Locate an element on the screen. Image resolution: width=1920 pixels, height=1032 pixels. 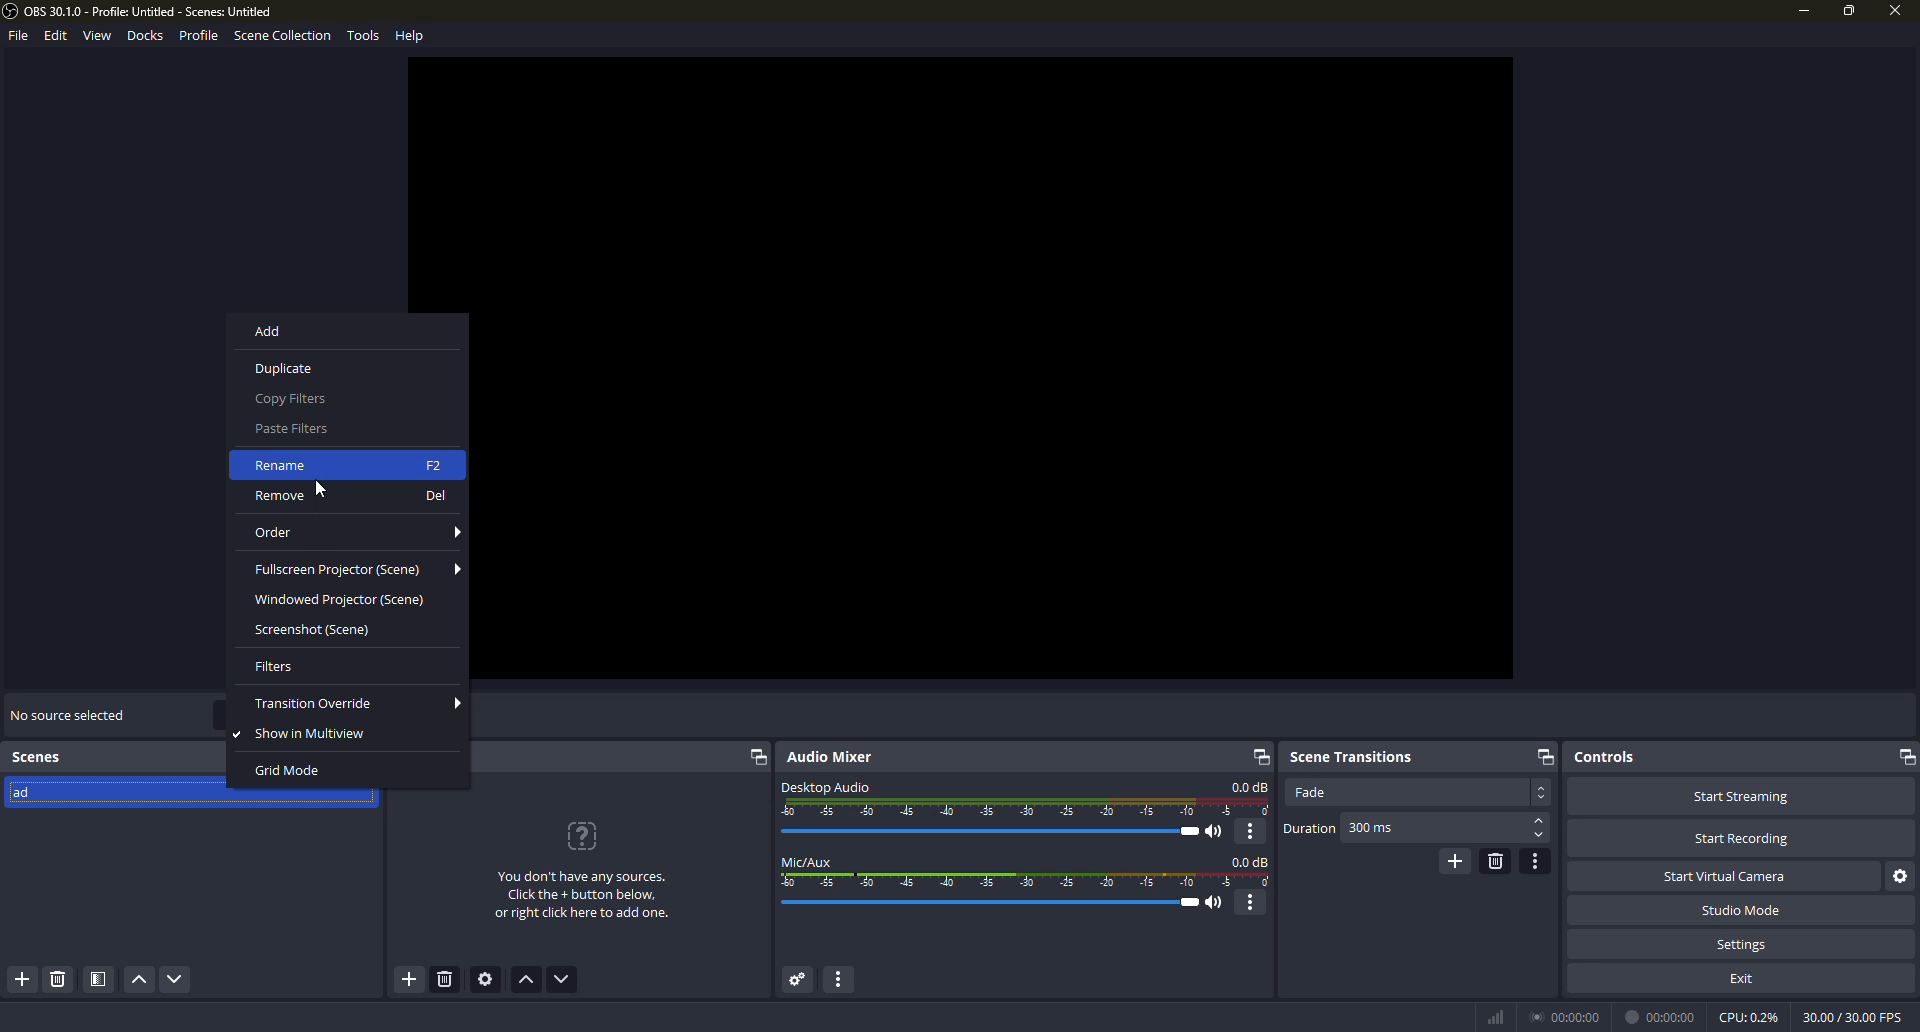
studio mode is located at coordinates (1740, 910).